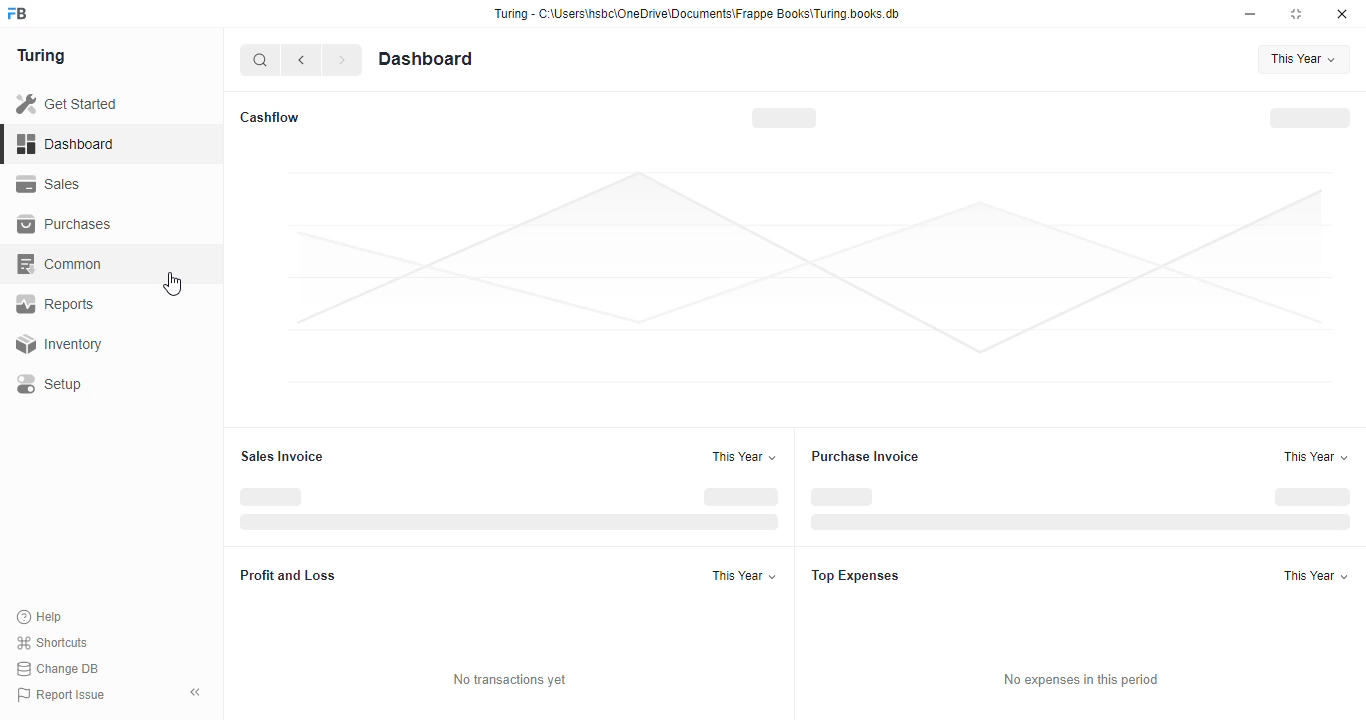 The width and height of the screenshot is (1366, 720). Describe the element at coordinates (270, 117) in the screenshot. I see `cashflow` at that location.